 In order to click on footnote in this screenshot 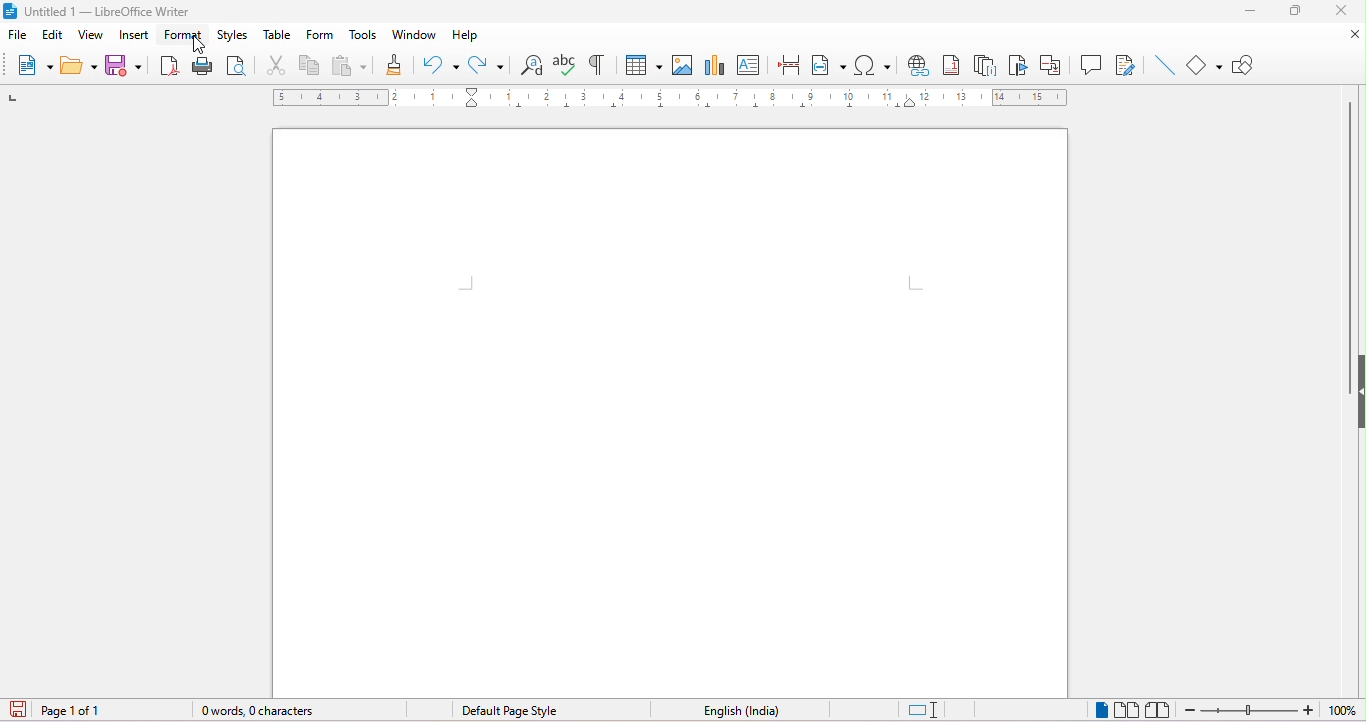, I will do `click(951, 67)`.